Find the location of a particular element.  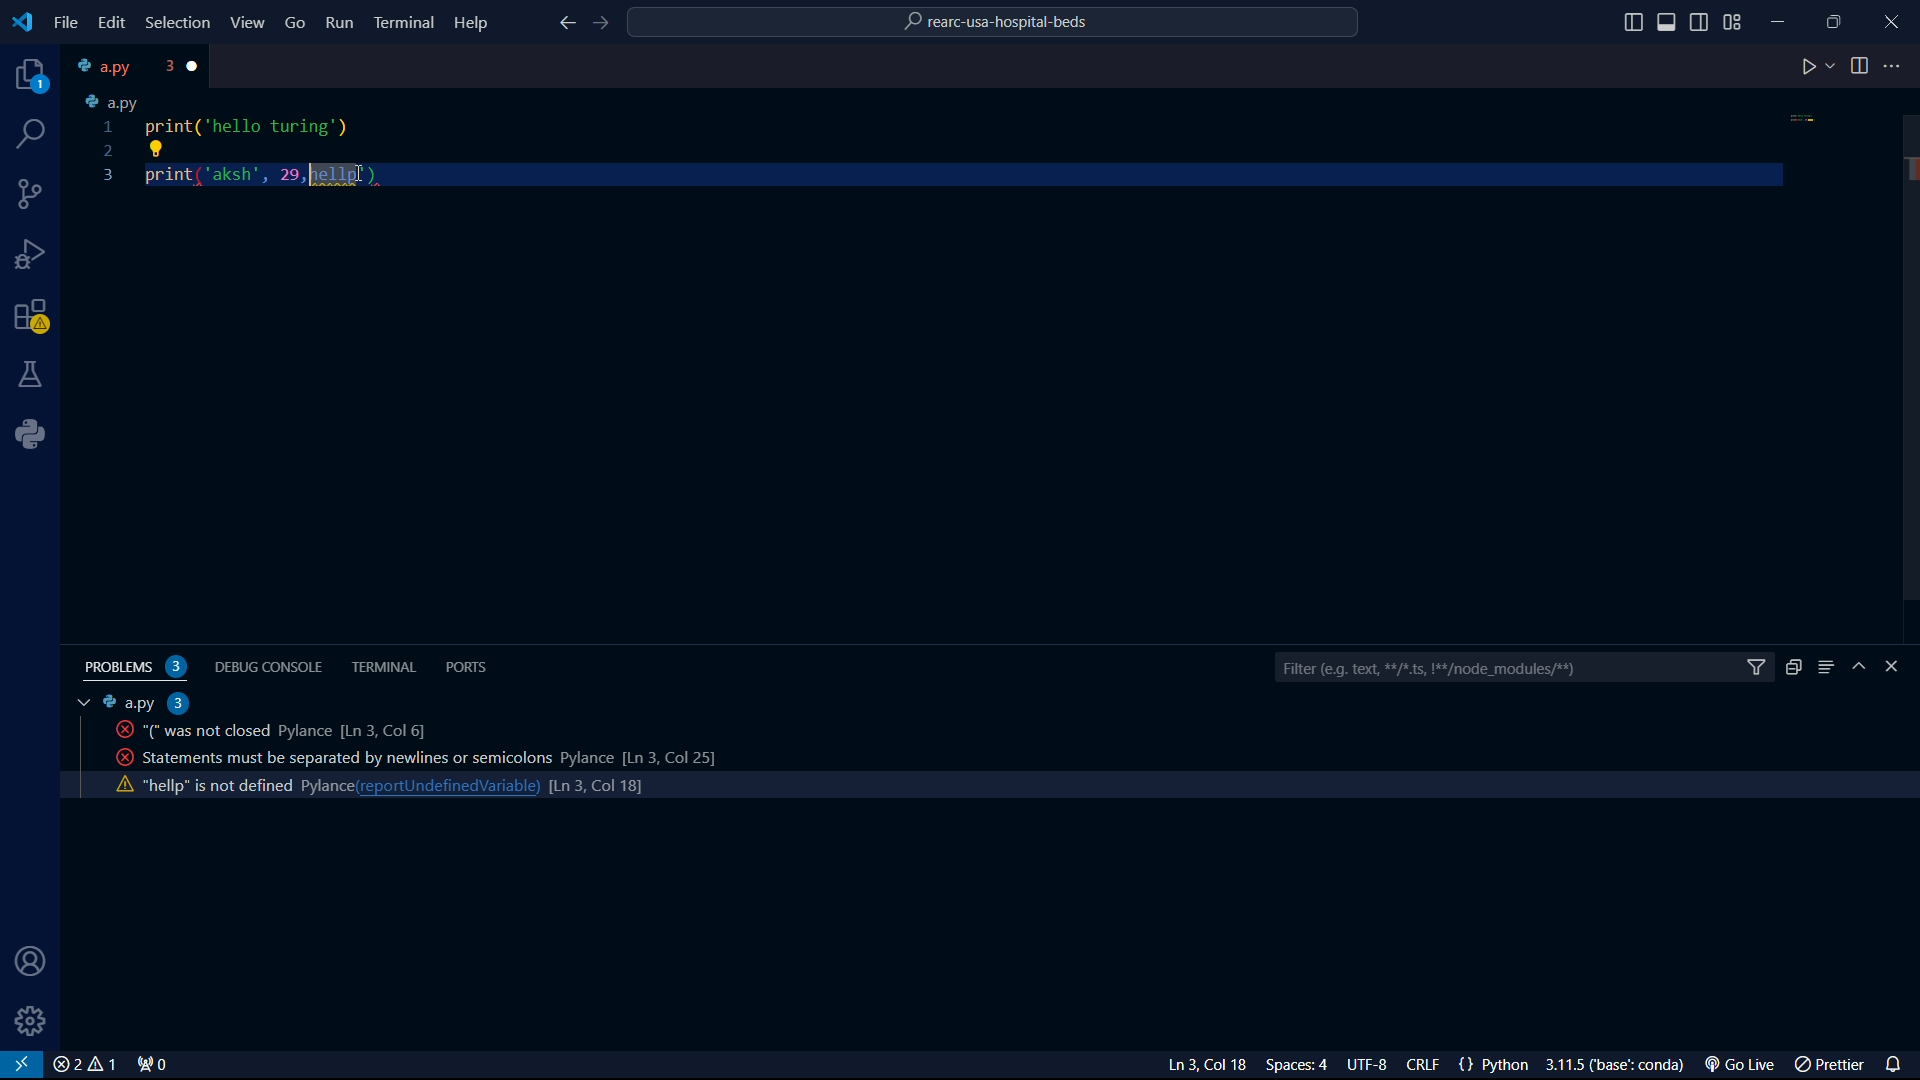

file is located at coordinates (66, 23).